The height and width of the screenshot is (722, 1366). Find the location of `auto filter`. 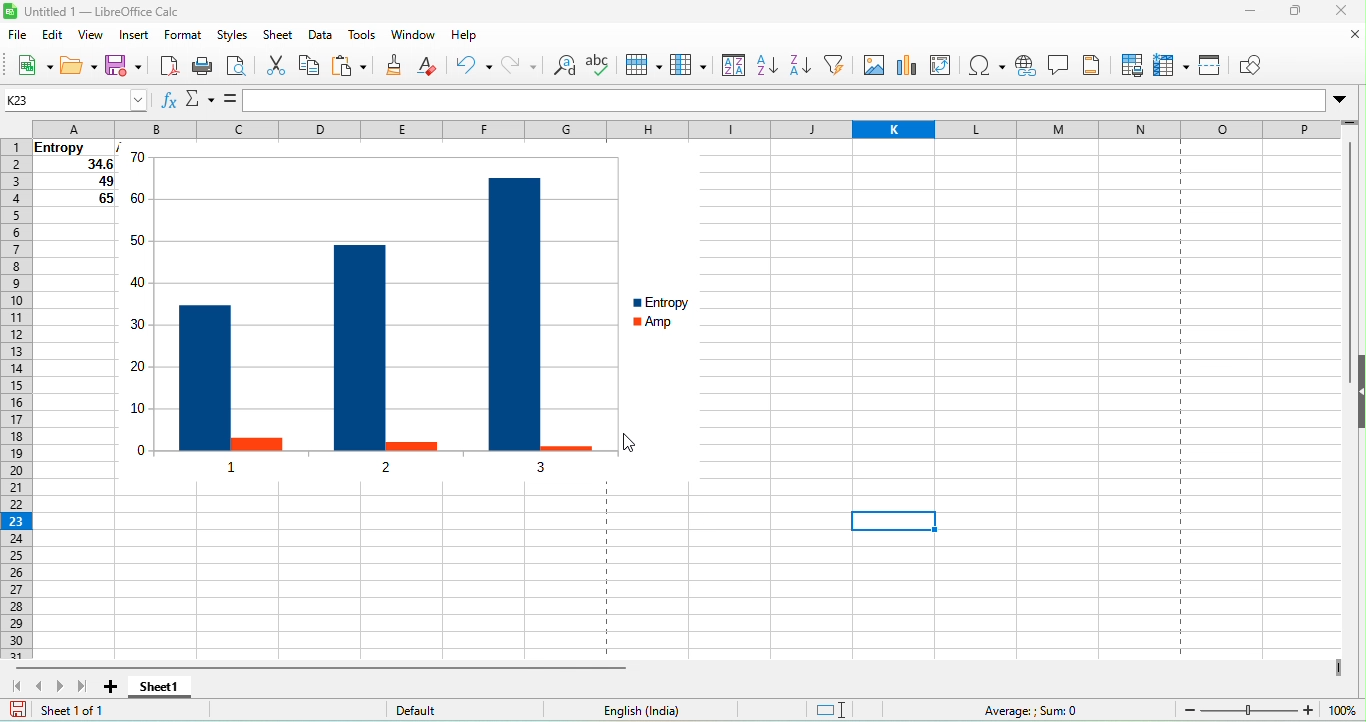

auto filter is located at coordinates (835, 67).